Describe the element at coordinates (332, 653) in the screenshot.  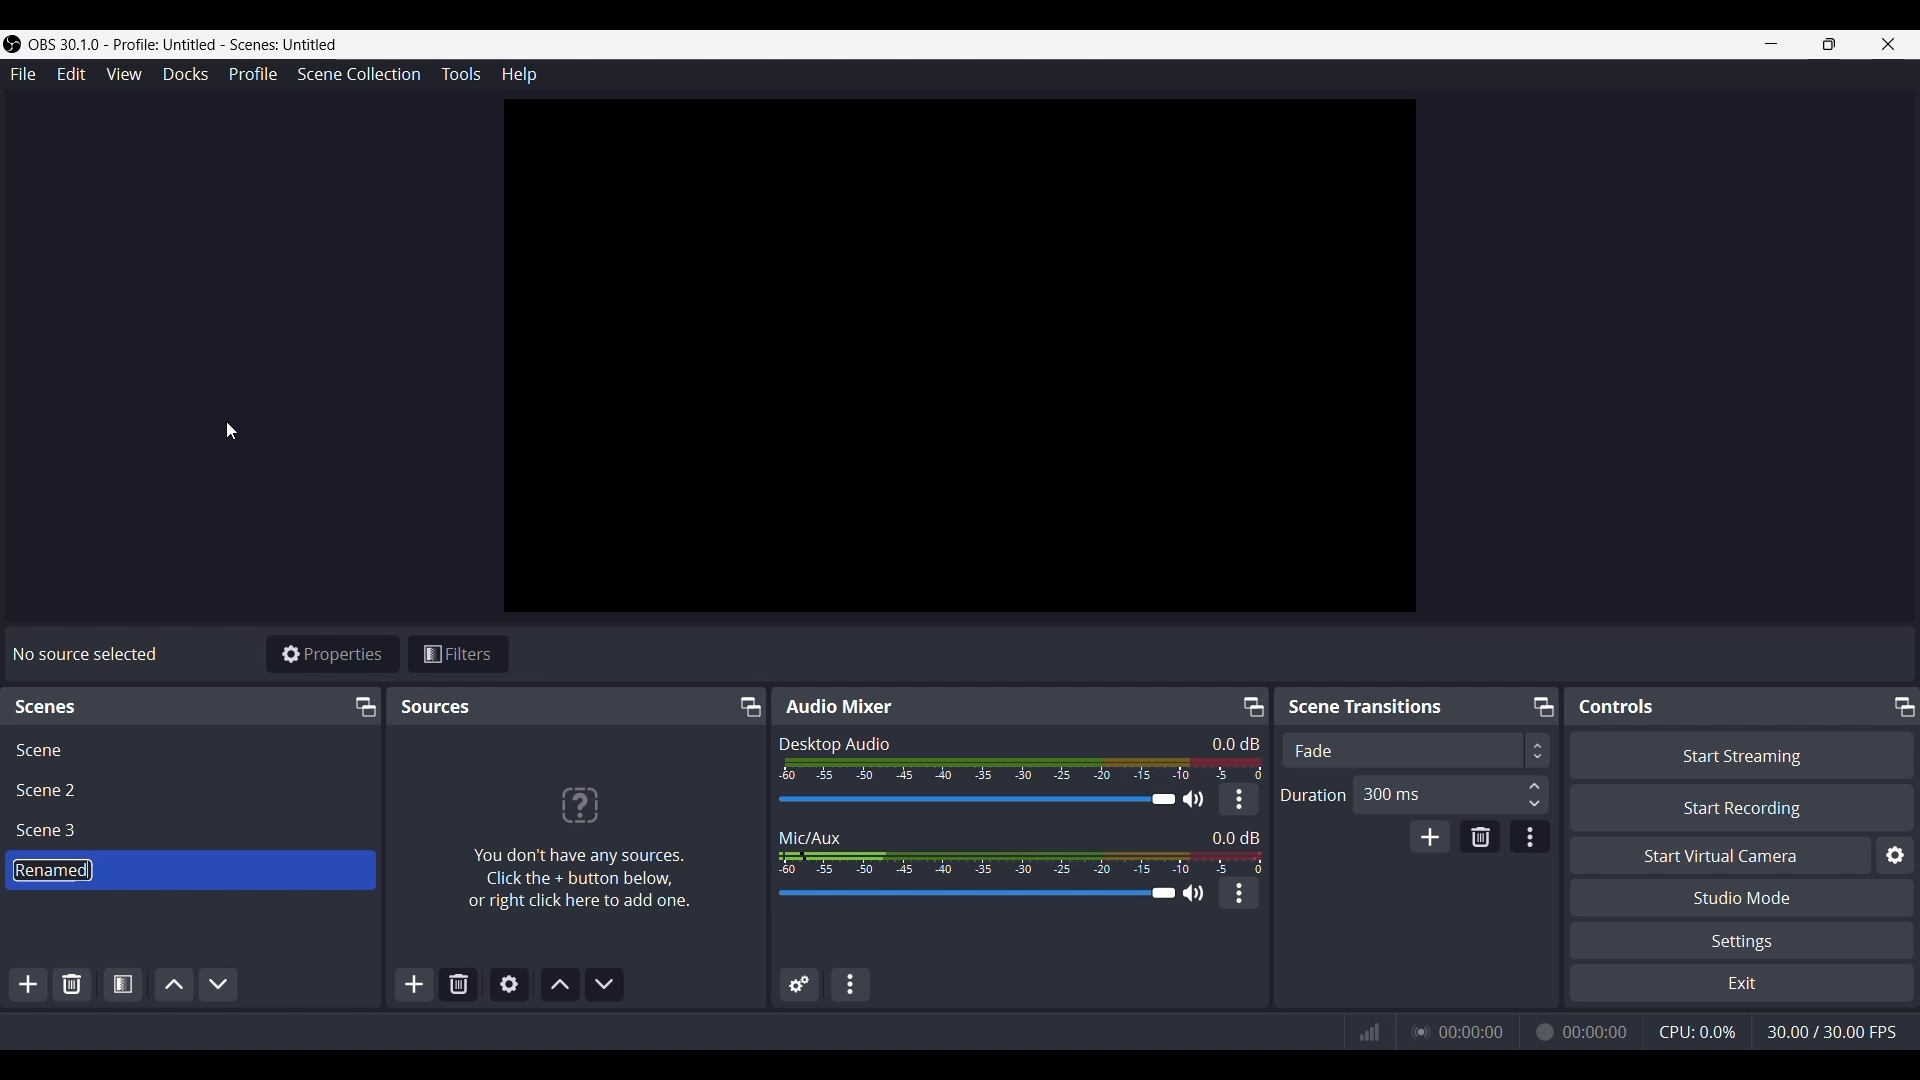
I see `Properties` at that location.